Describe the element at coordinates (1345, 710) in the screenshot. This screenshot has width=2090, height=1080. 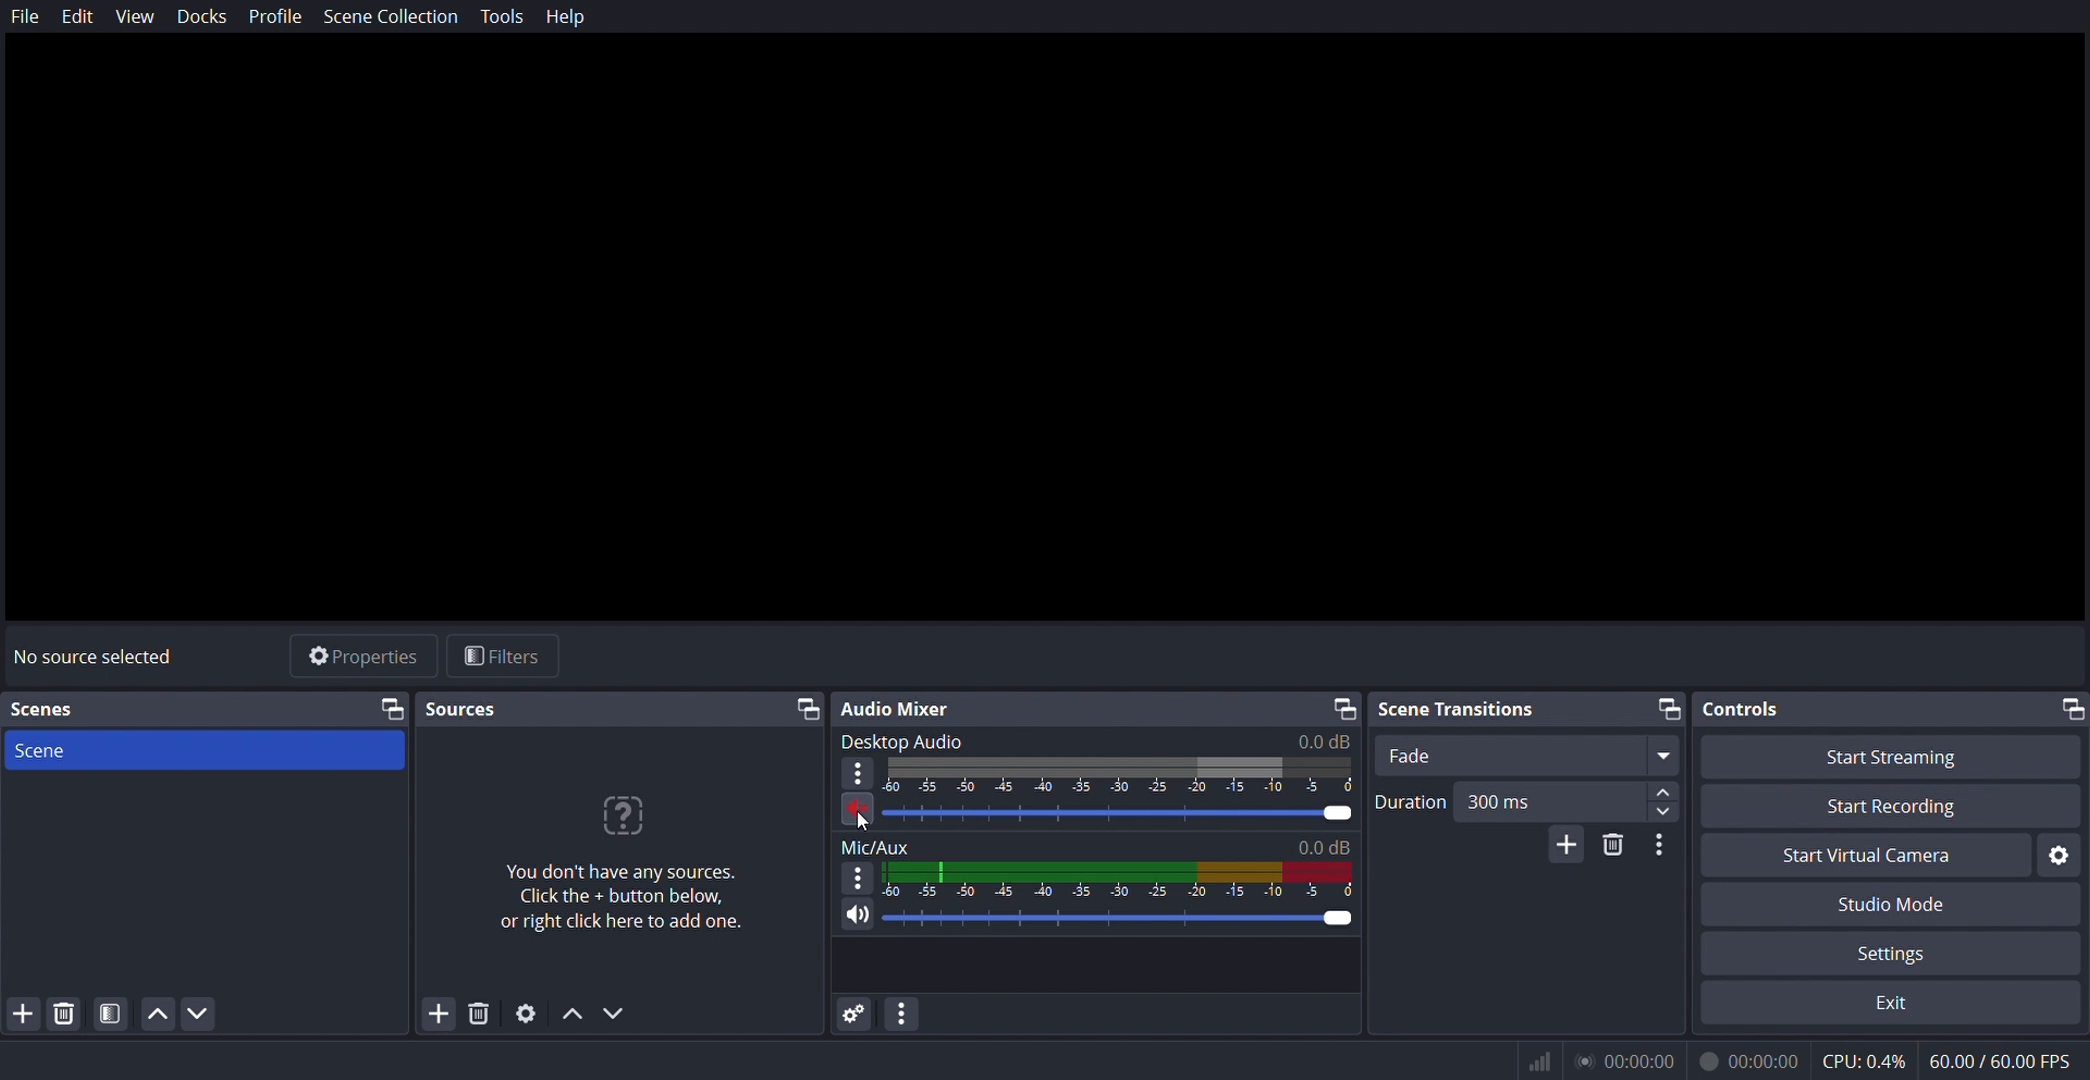
I see `restore` at that location.